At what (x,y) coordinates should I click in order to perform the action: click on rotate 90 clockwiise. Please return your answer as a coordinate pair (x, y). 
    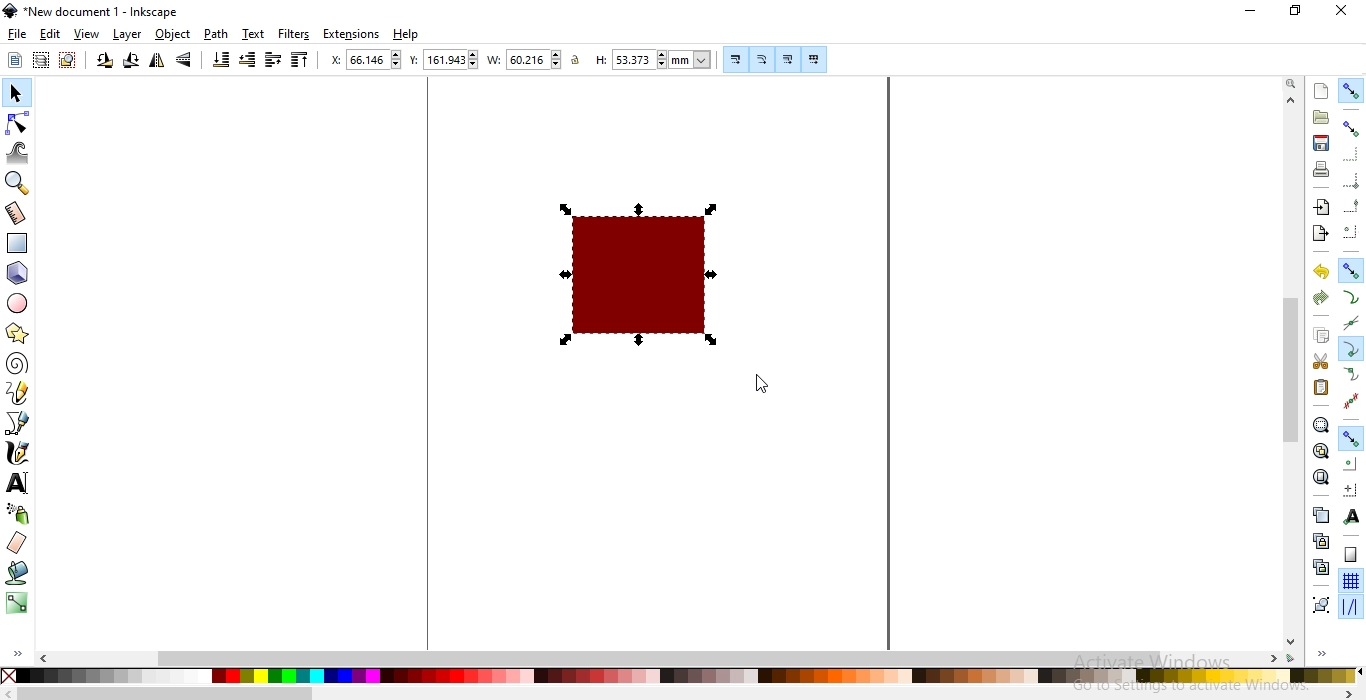
    Looking at the image, I should click on (129, 63).